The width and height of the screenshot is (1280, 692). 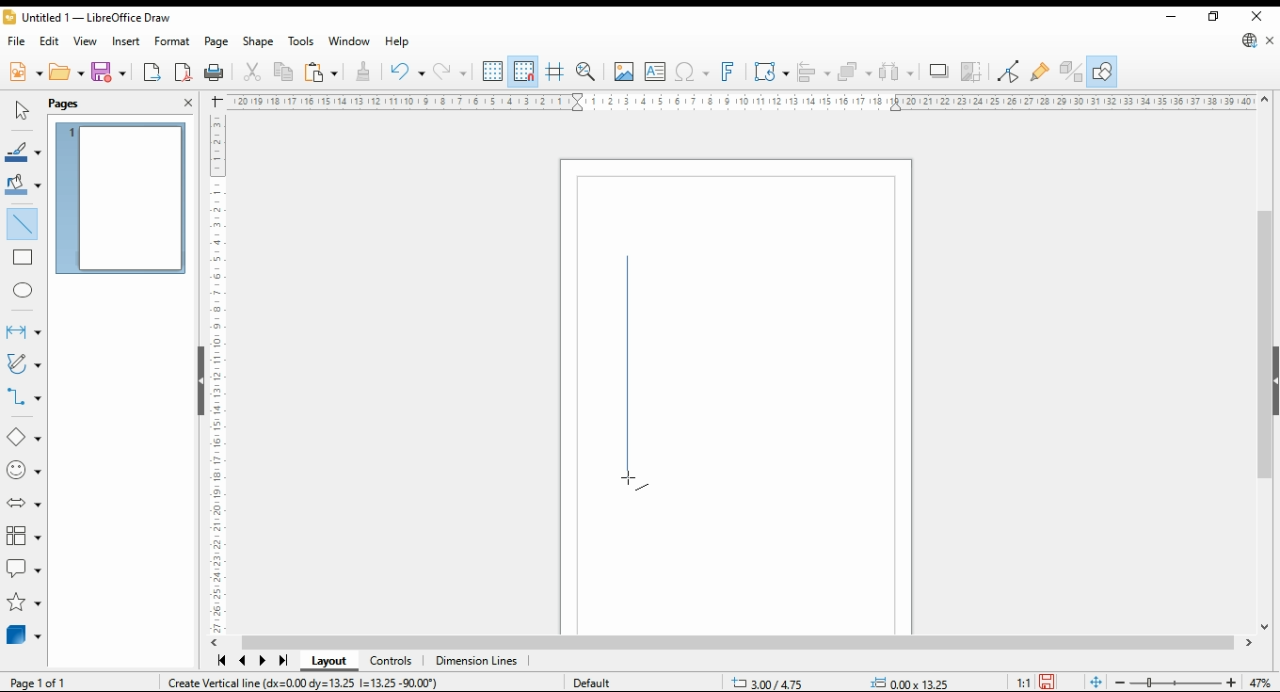 I want to click on layout, so click(x=328, y=662).